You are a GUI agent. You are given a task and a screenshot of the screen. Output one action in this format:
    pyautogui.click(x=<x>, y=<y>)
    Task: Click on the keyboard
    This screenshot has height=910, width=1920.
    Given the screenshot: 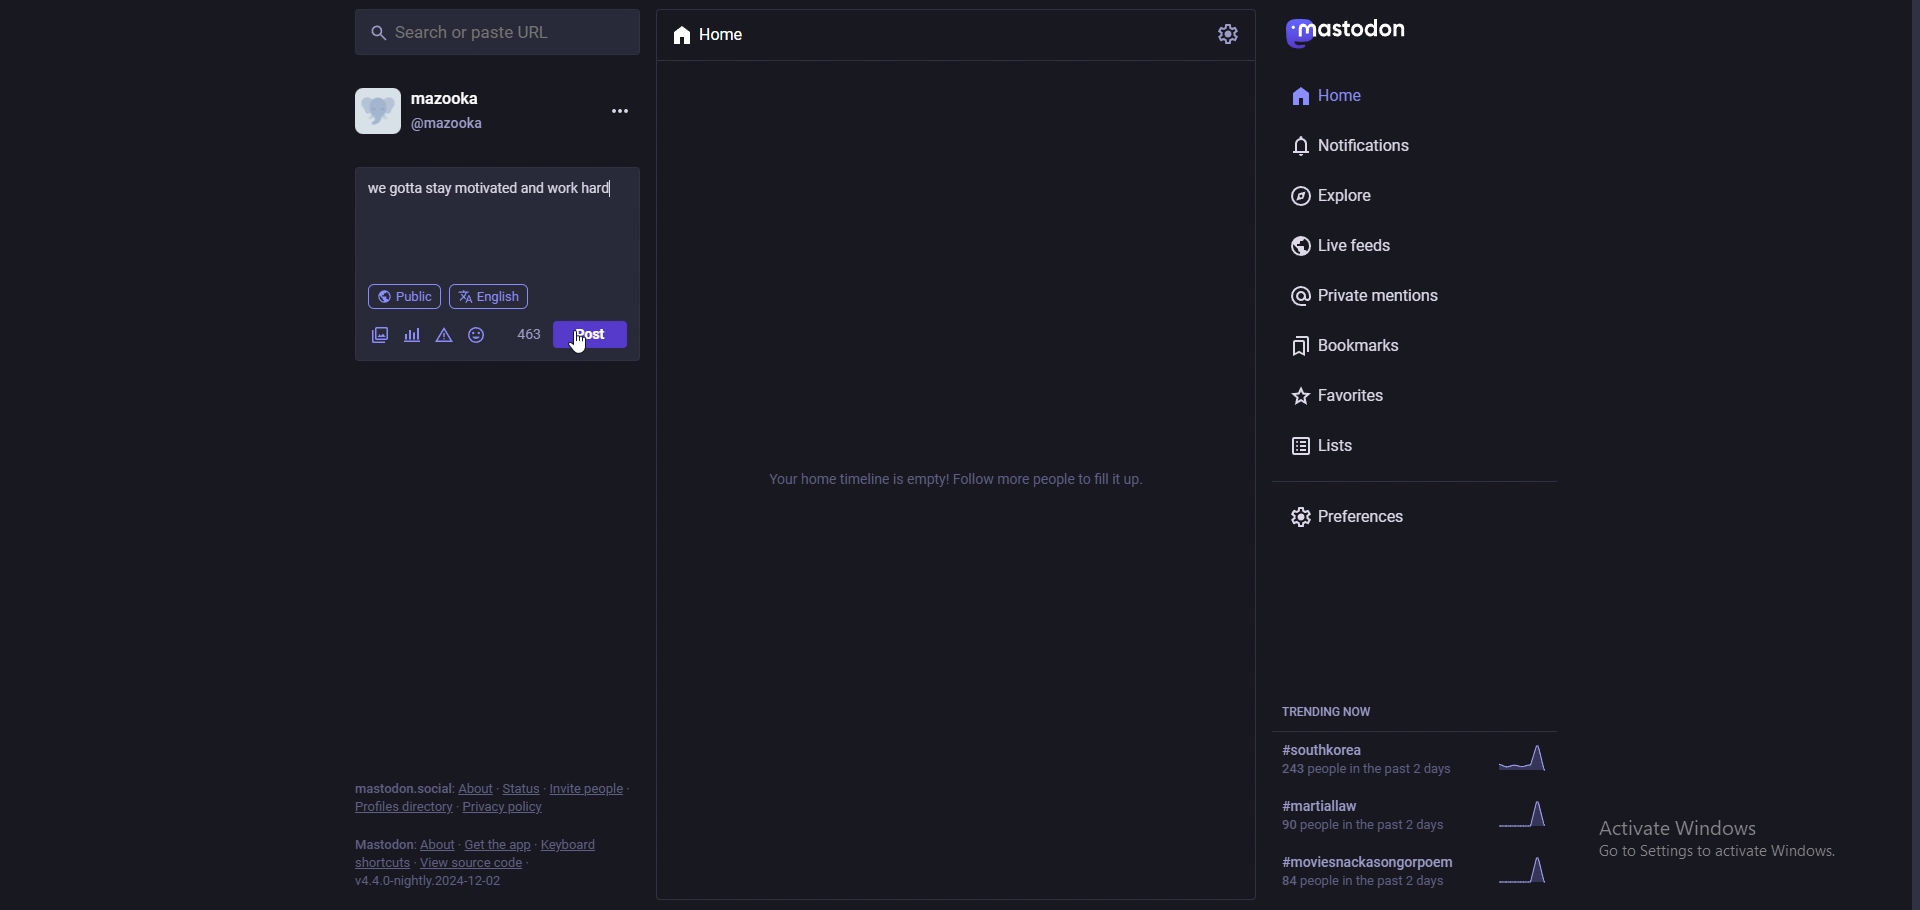 What is the action you would take?
    pyautogui.click(x=567, y=845)
    